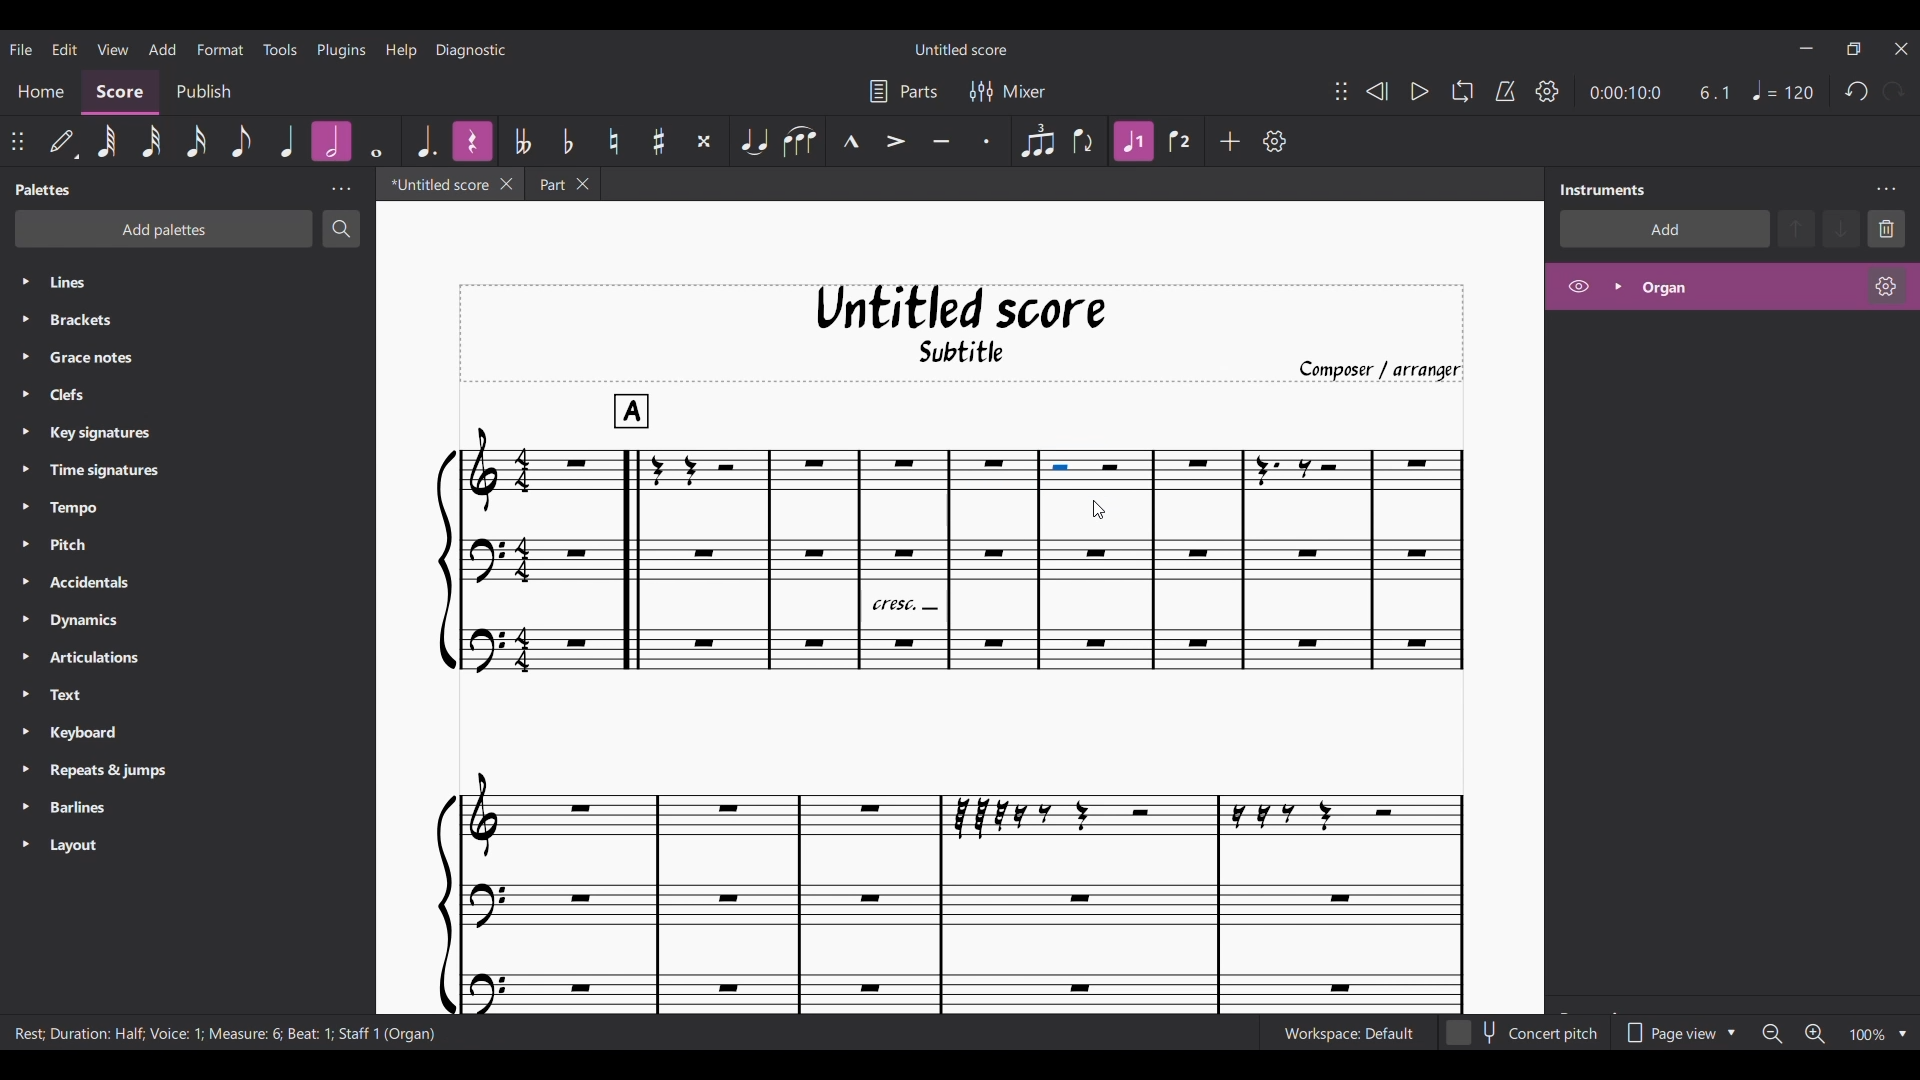  What do you see at coordinates (162, 48) in the screenshot?
I see `Add menu` at bounding box center [162, 48].